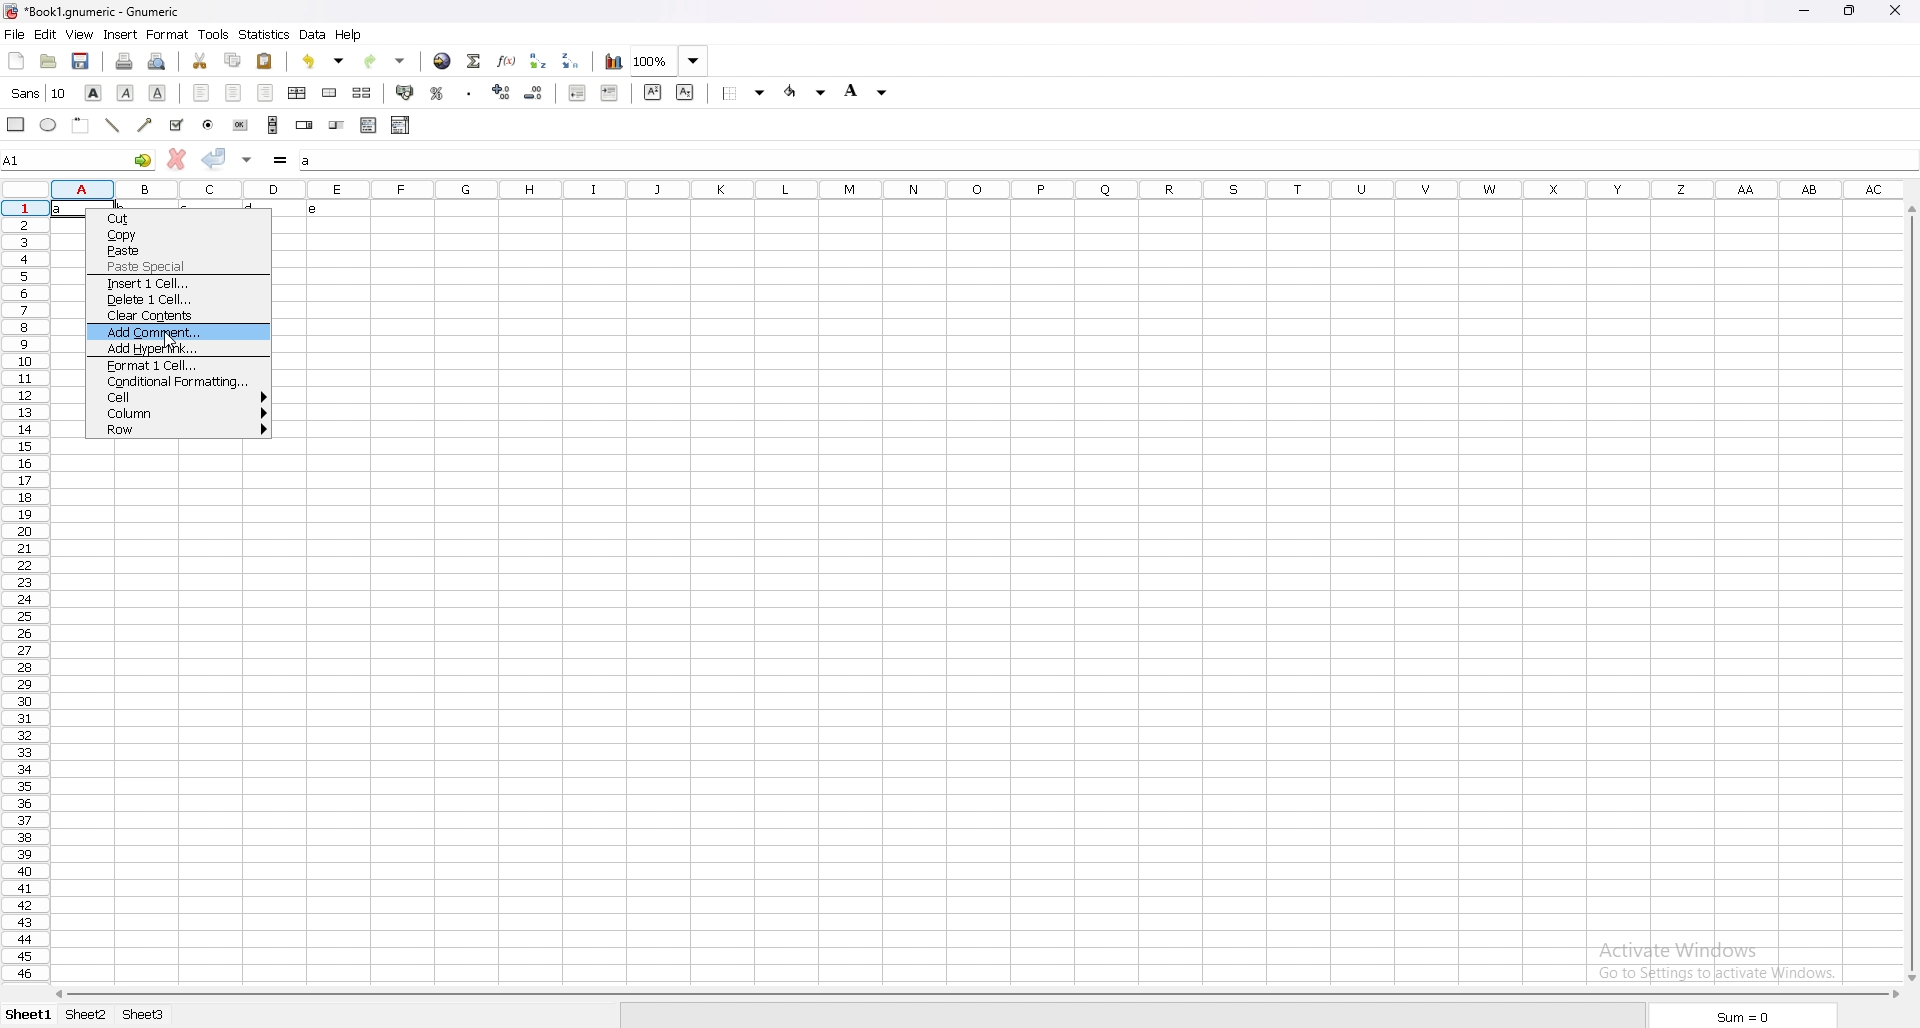  Describe the element at coordinates (534, 93) in the screenshot. I see `decrease decimals` at that location.